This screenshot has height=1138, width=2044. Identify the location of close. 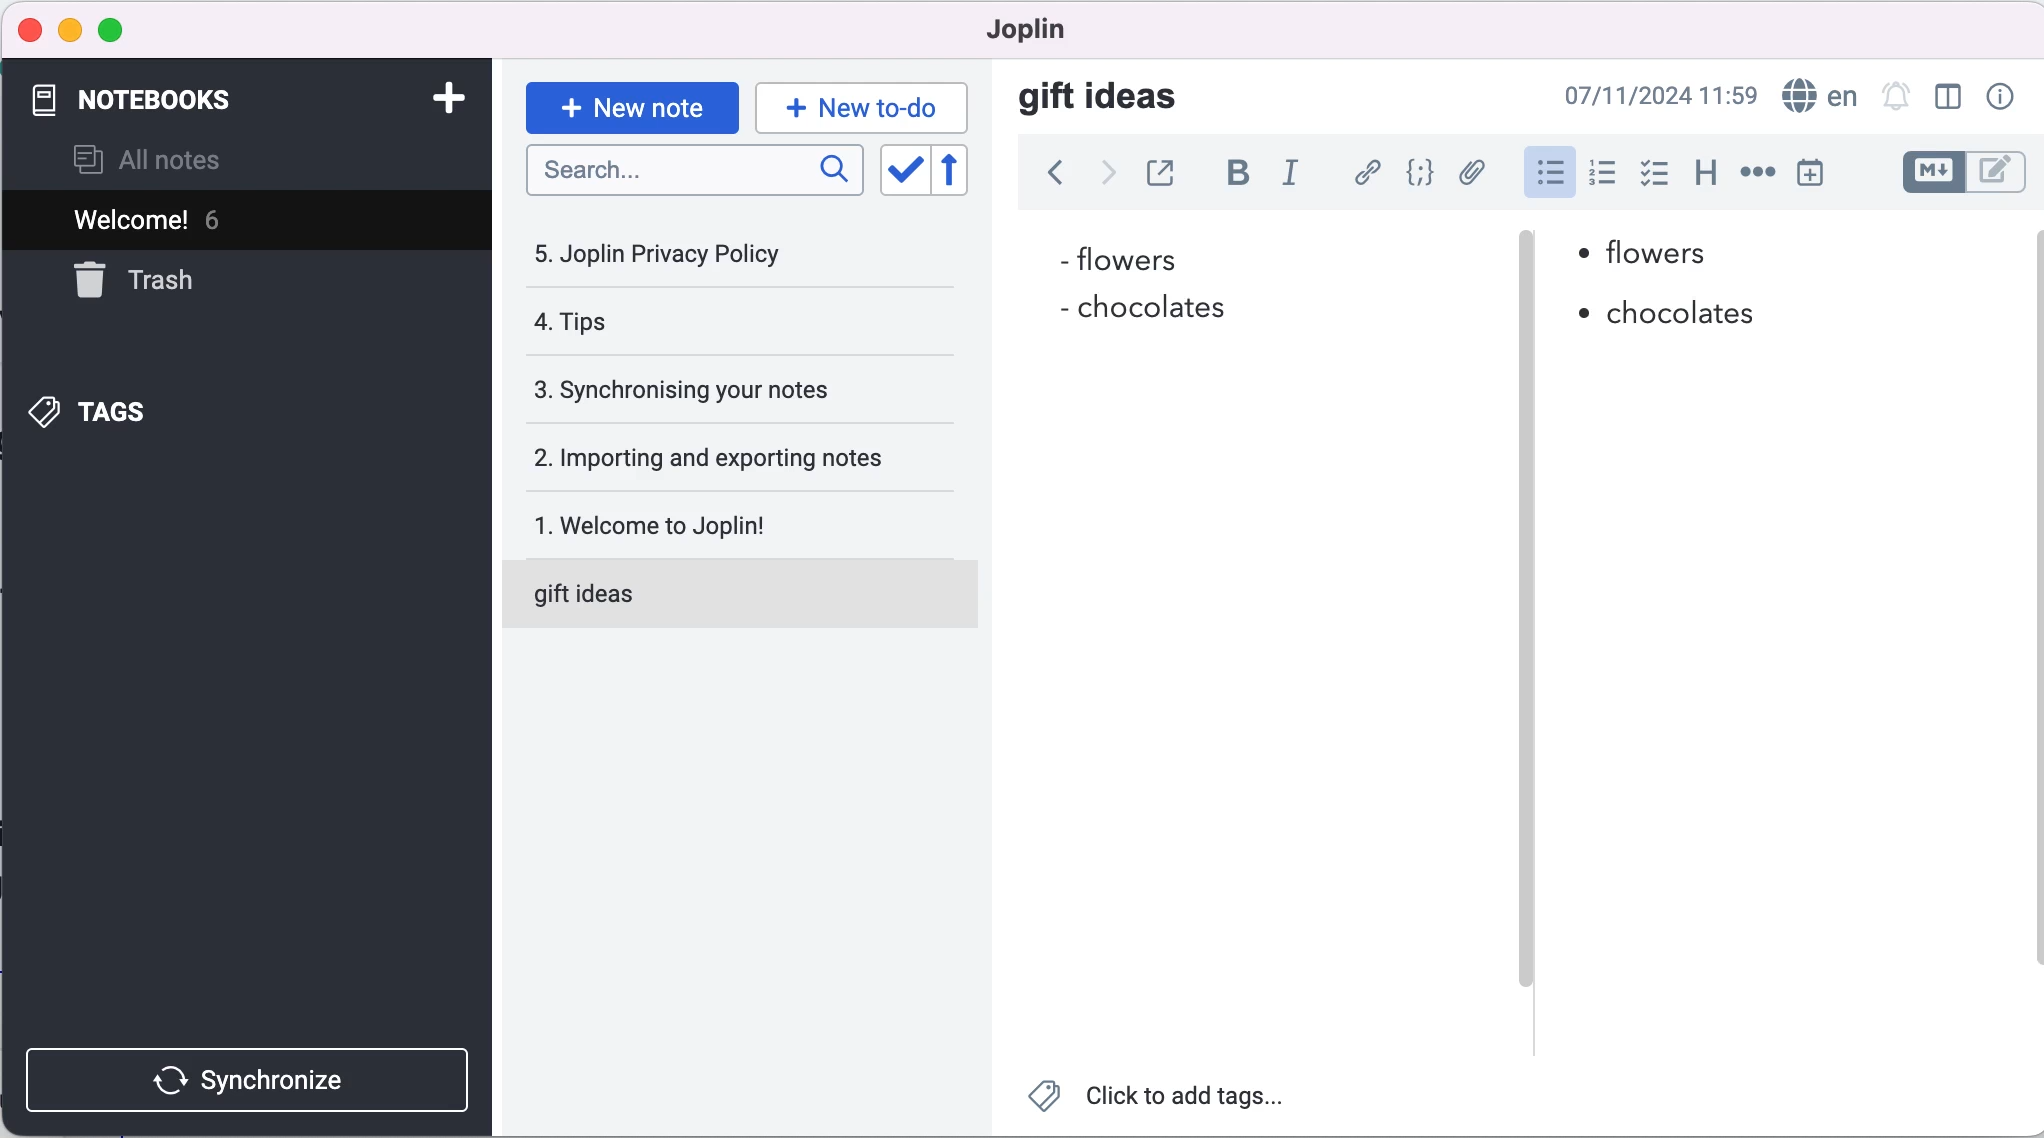
(31, 31).